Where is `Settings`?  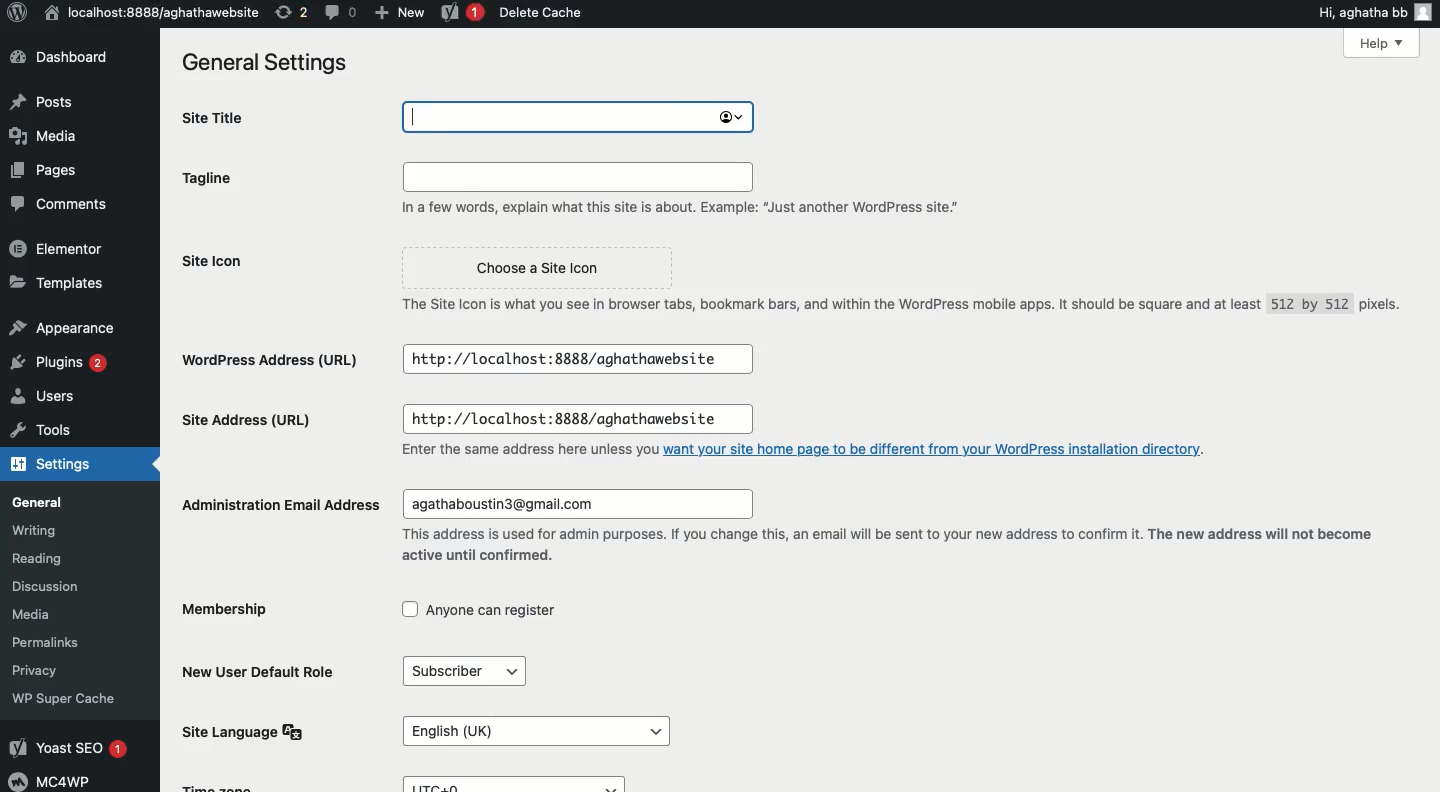 Settings is located at coordinates (59, 463).